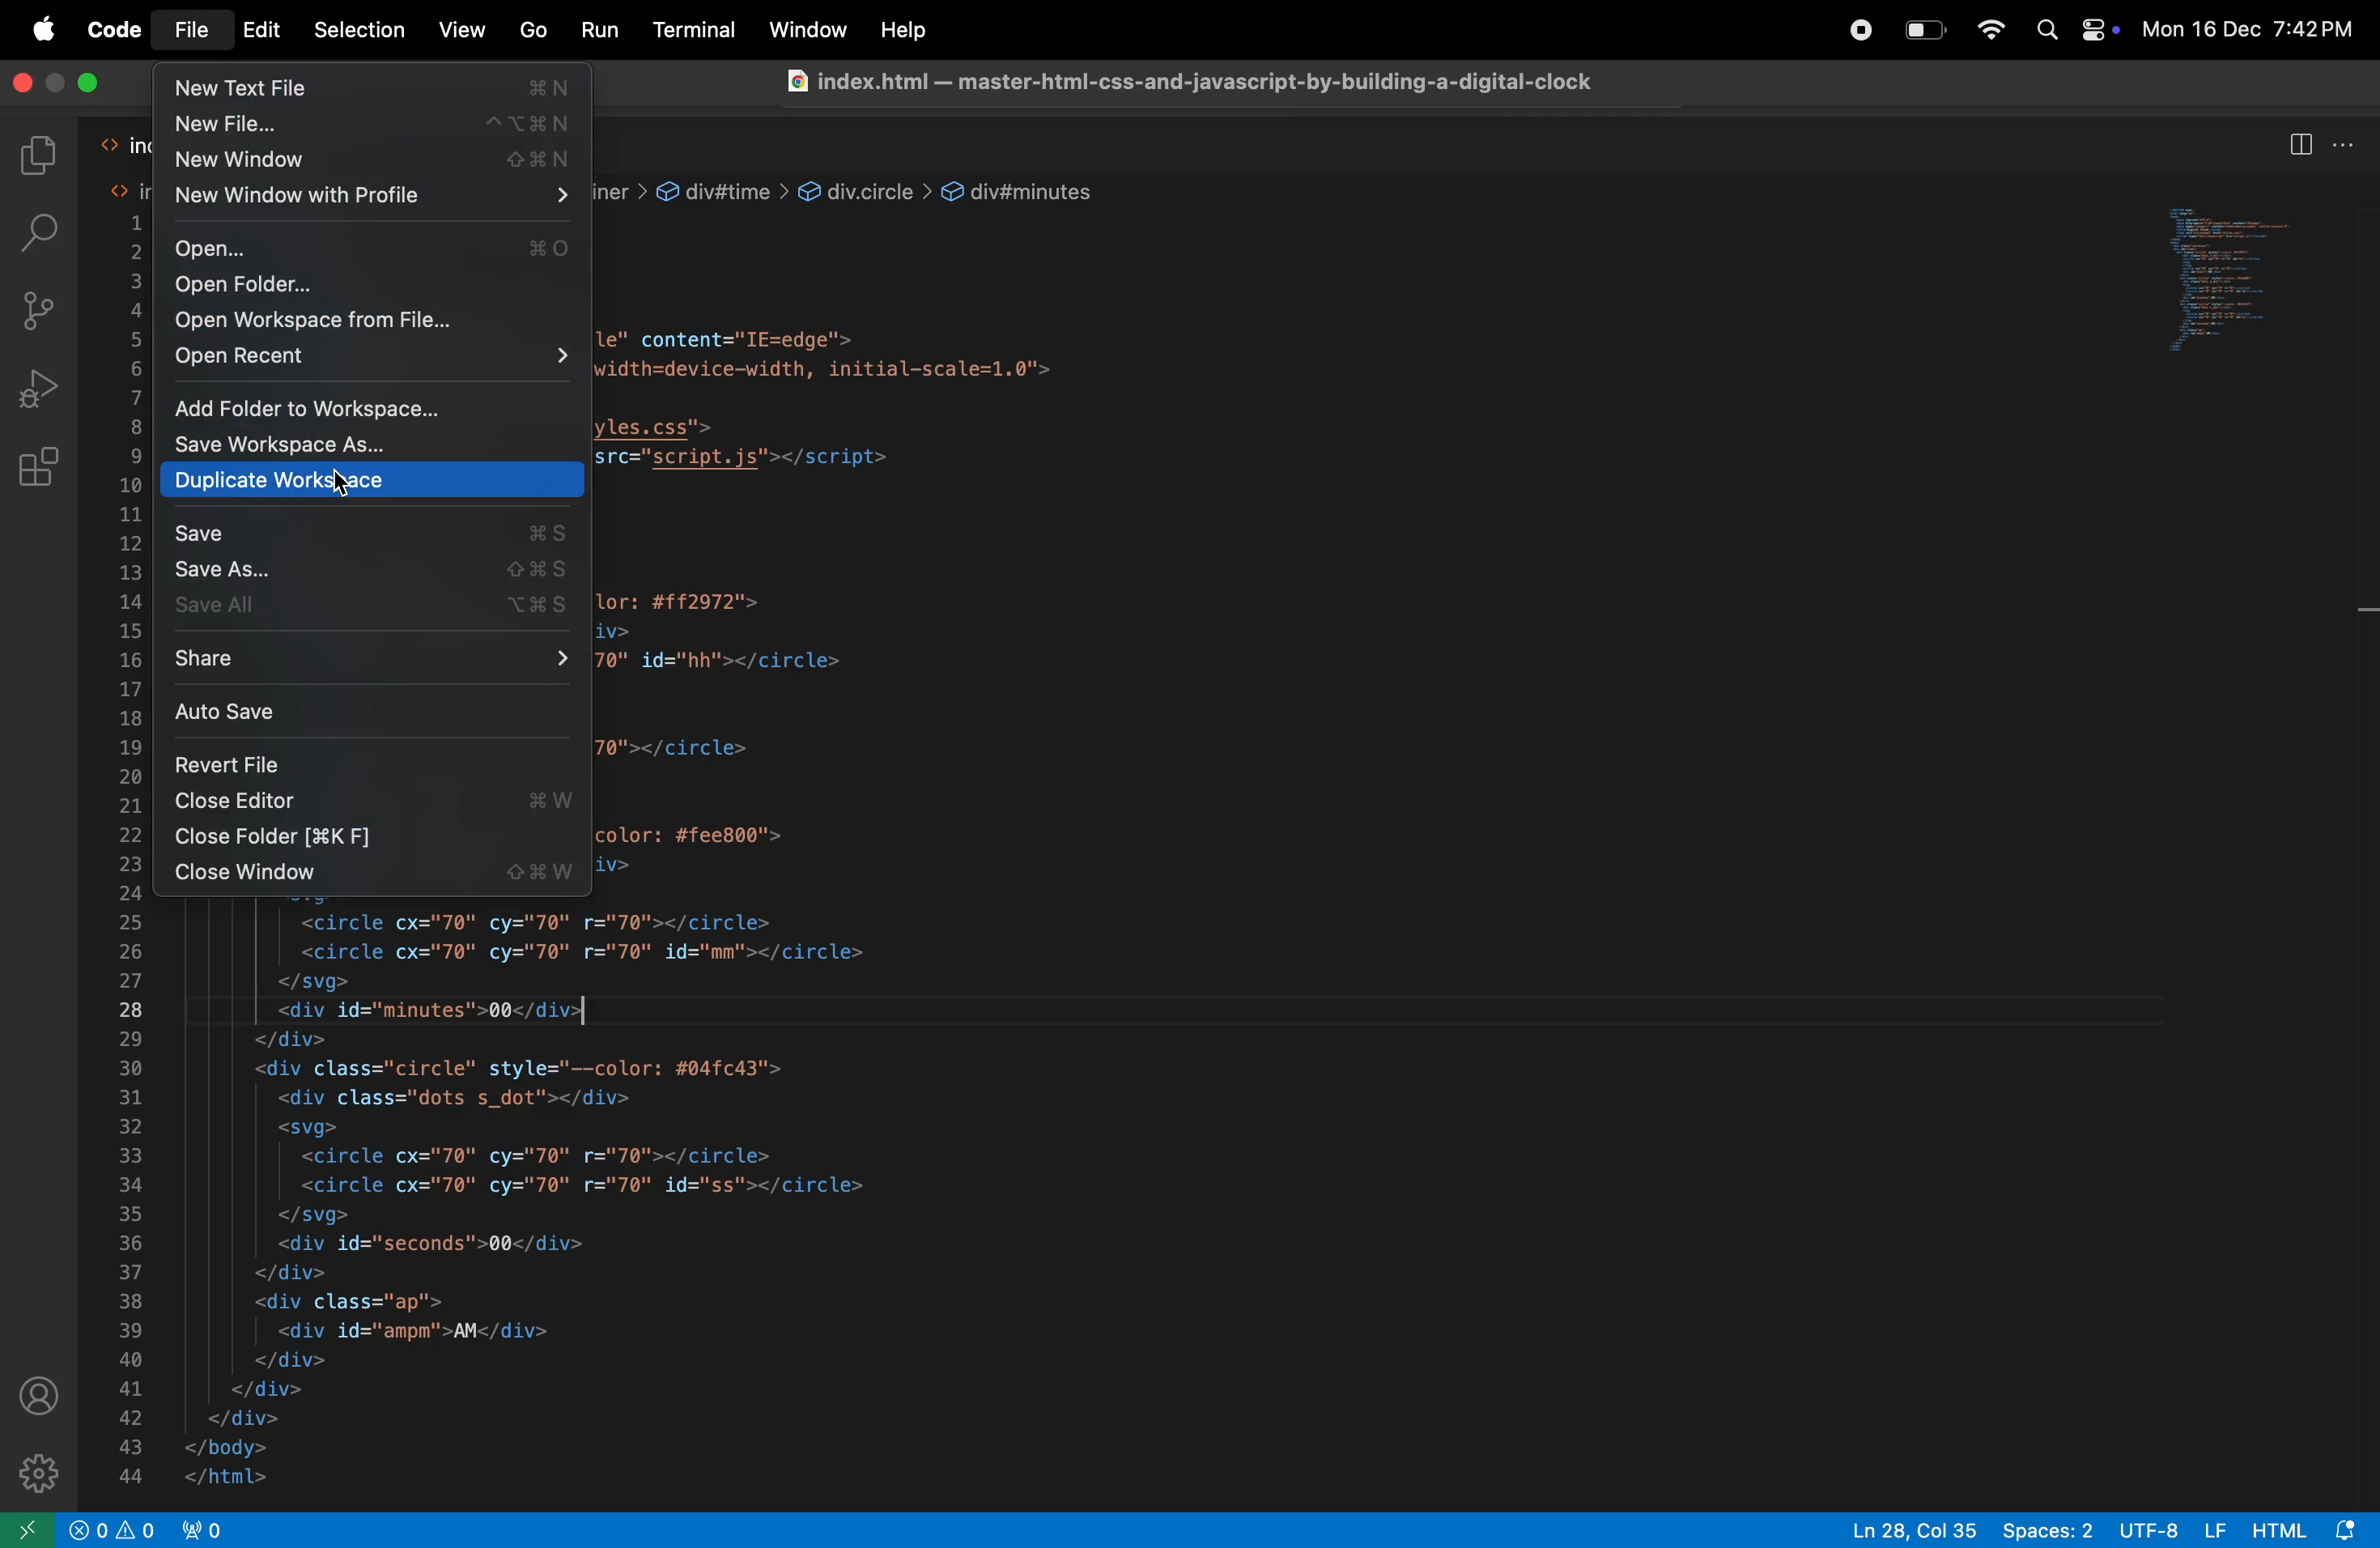  Describe the element at coordinates (2346, 143) in the screenshot. I see `options` at that location.